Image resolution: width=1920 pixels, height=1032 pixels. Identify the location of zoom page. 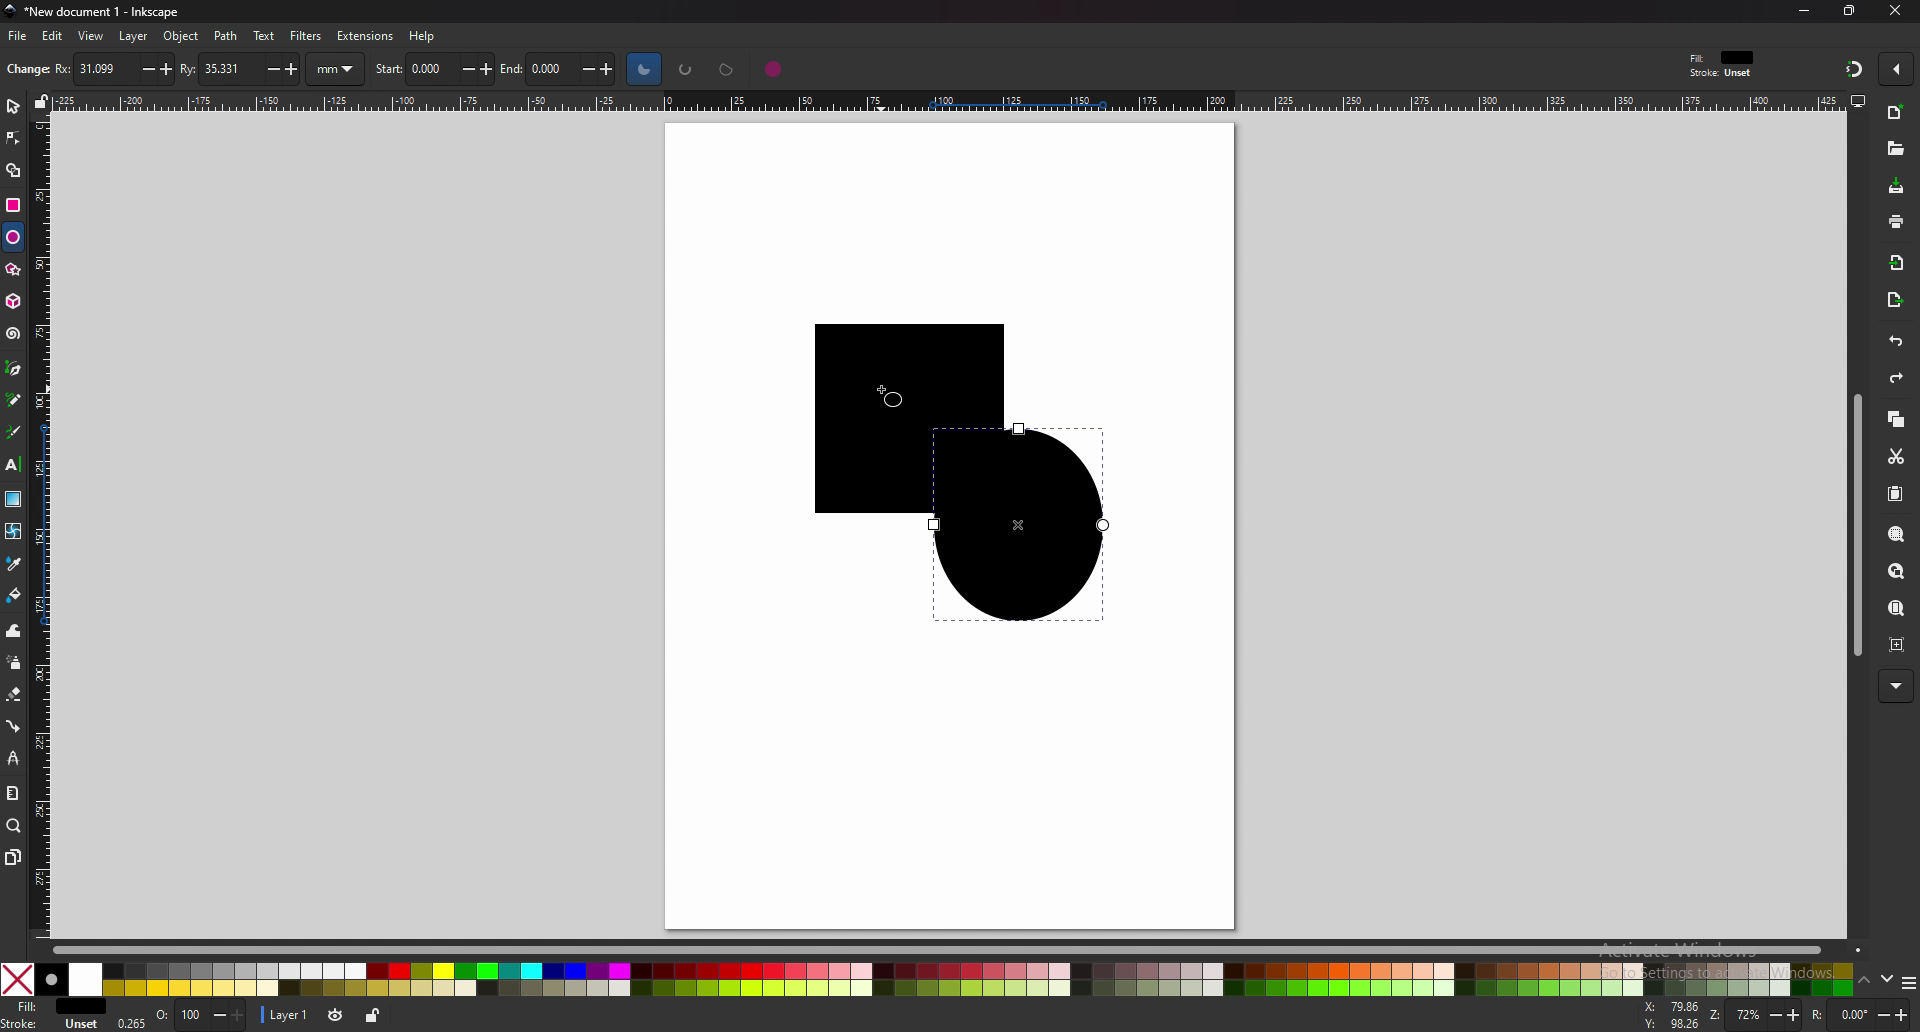
(1896, 608).